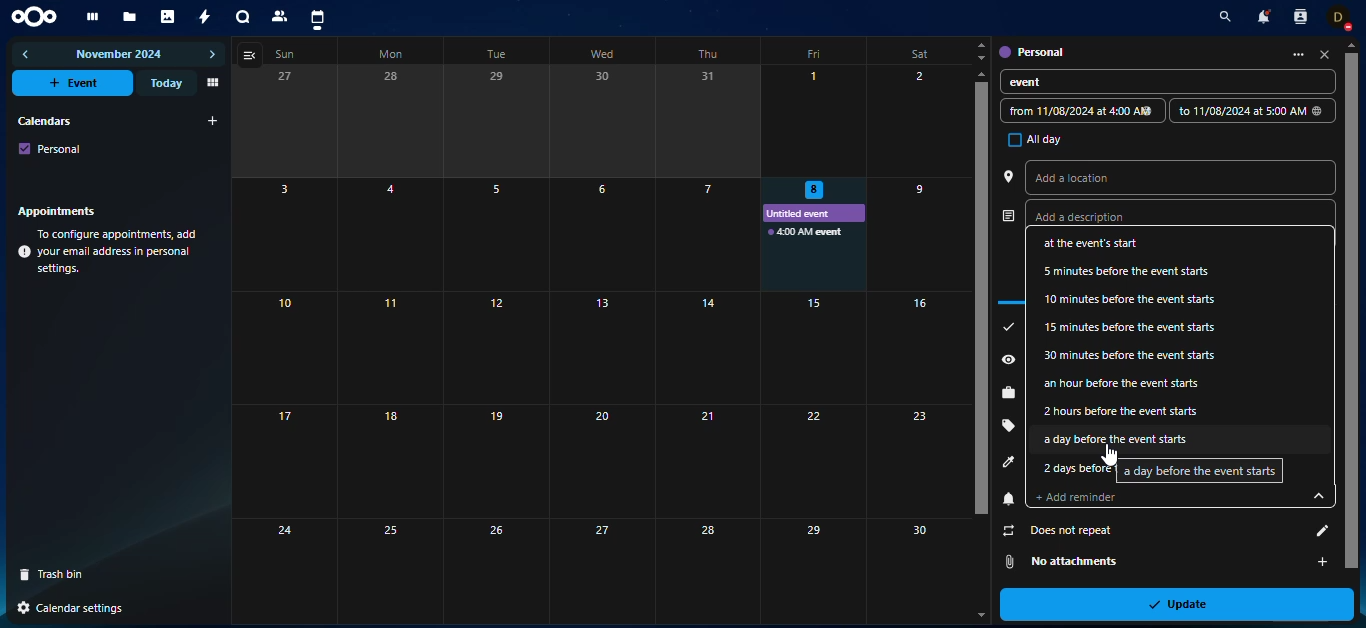  I want to click on no attachments, so click(1091, 562).